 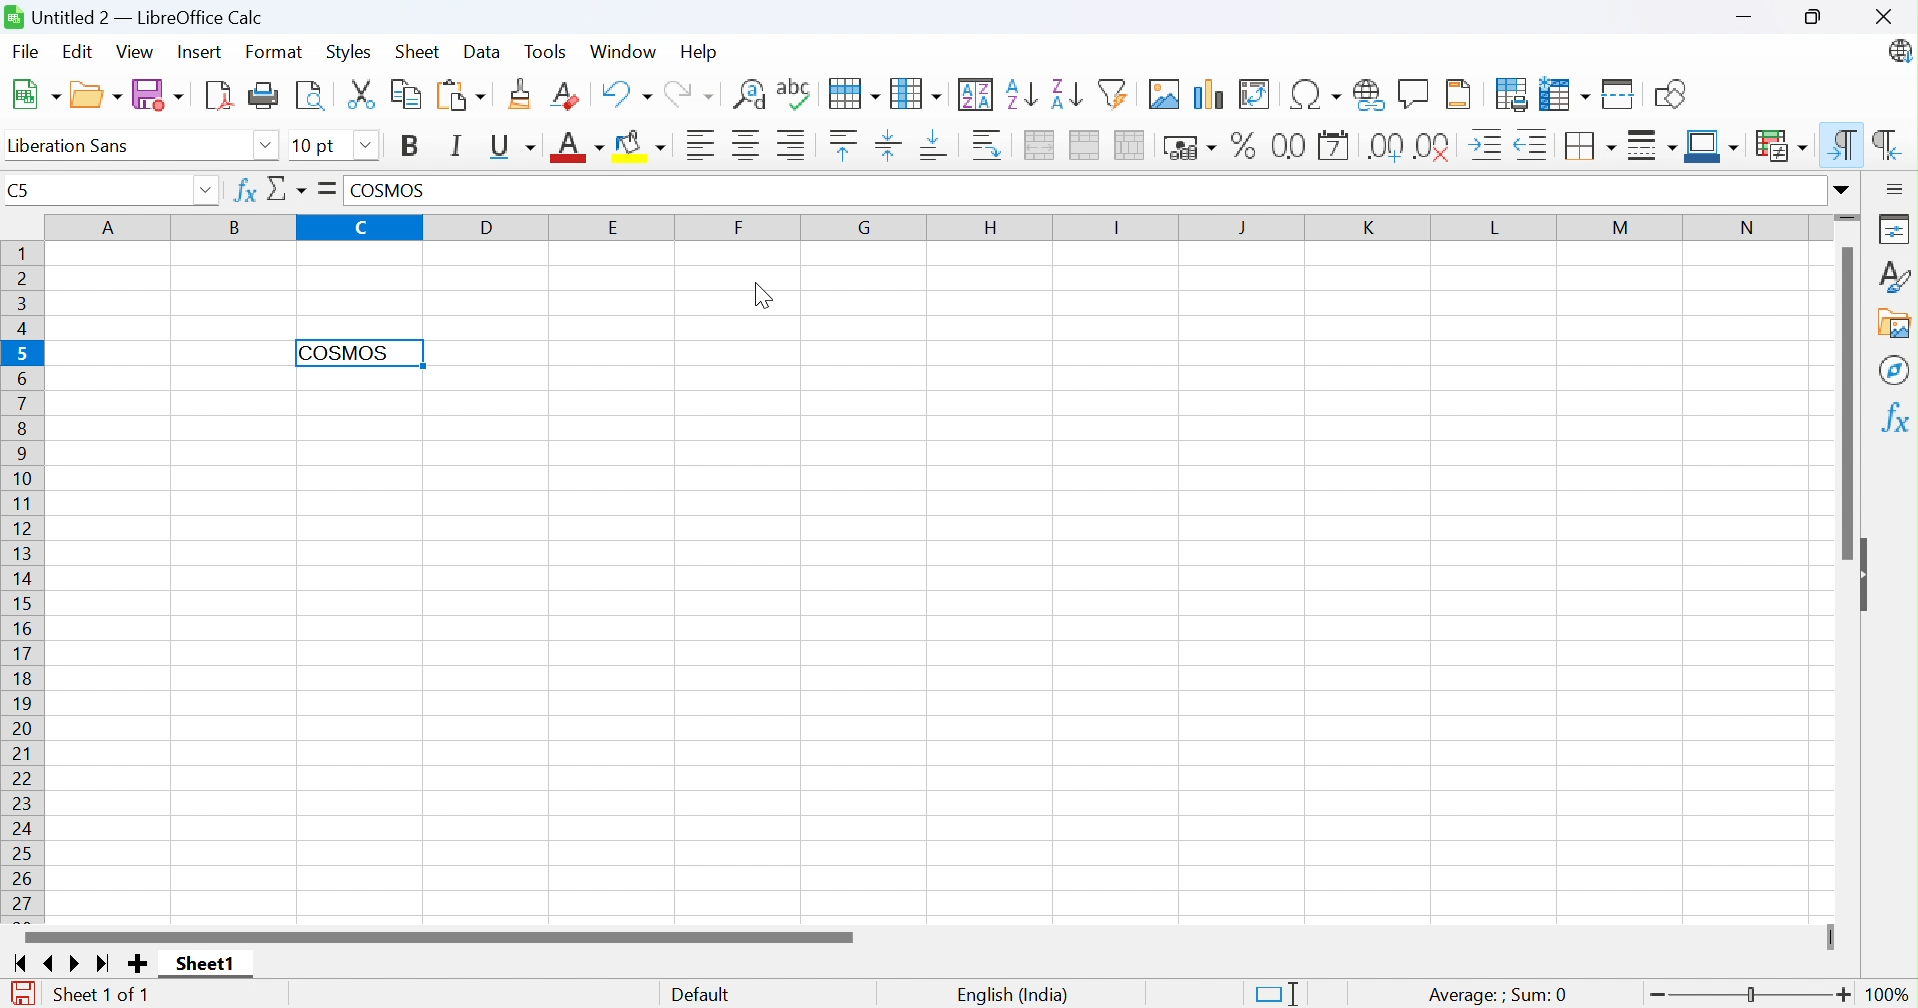 I want to click on Sheet, so click(x=416, y=52).